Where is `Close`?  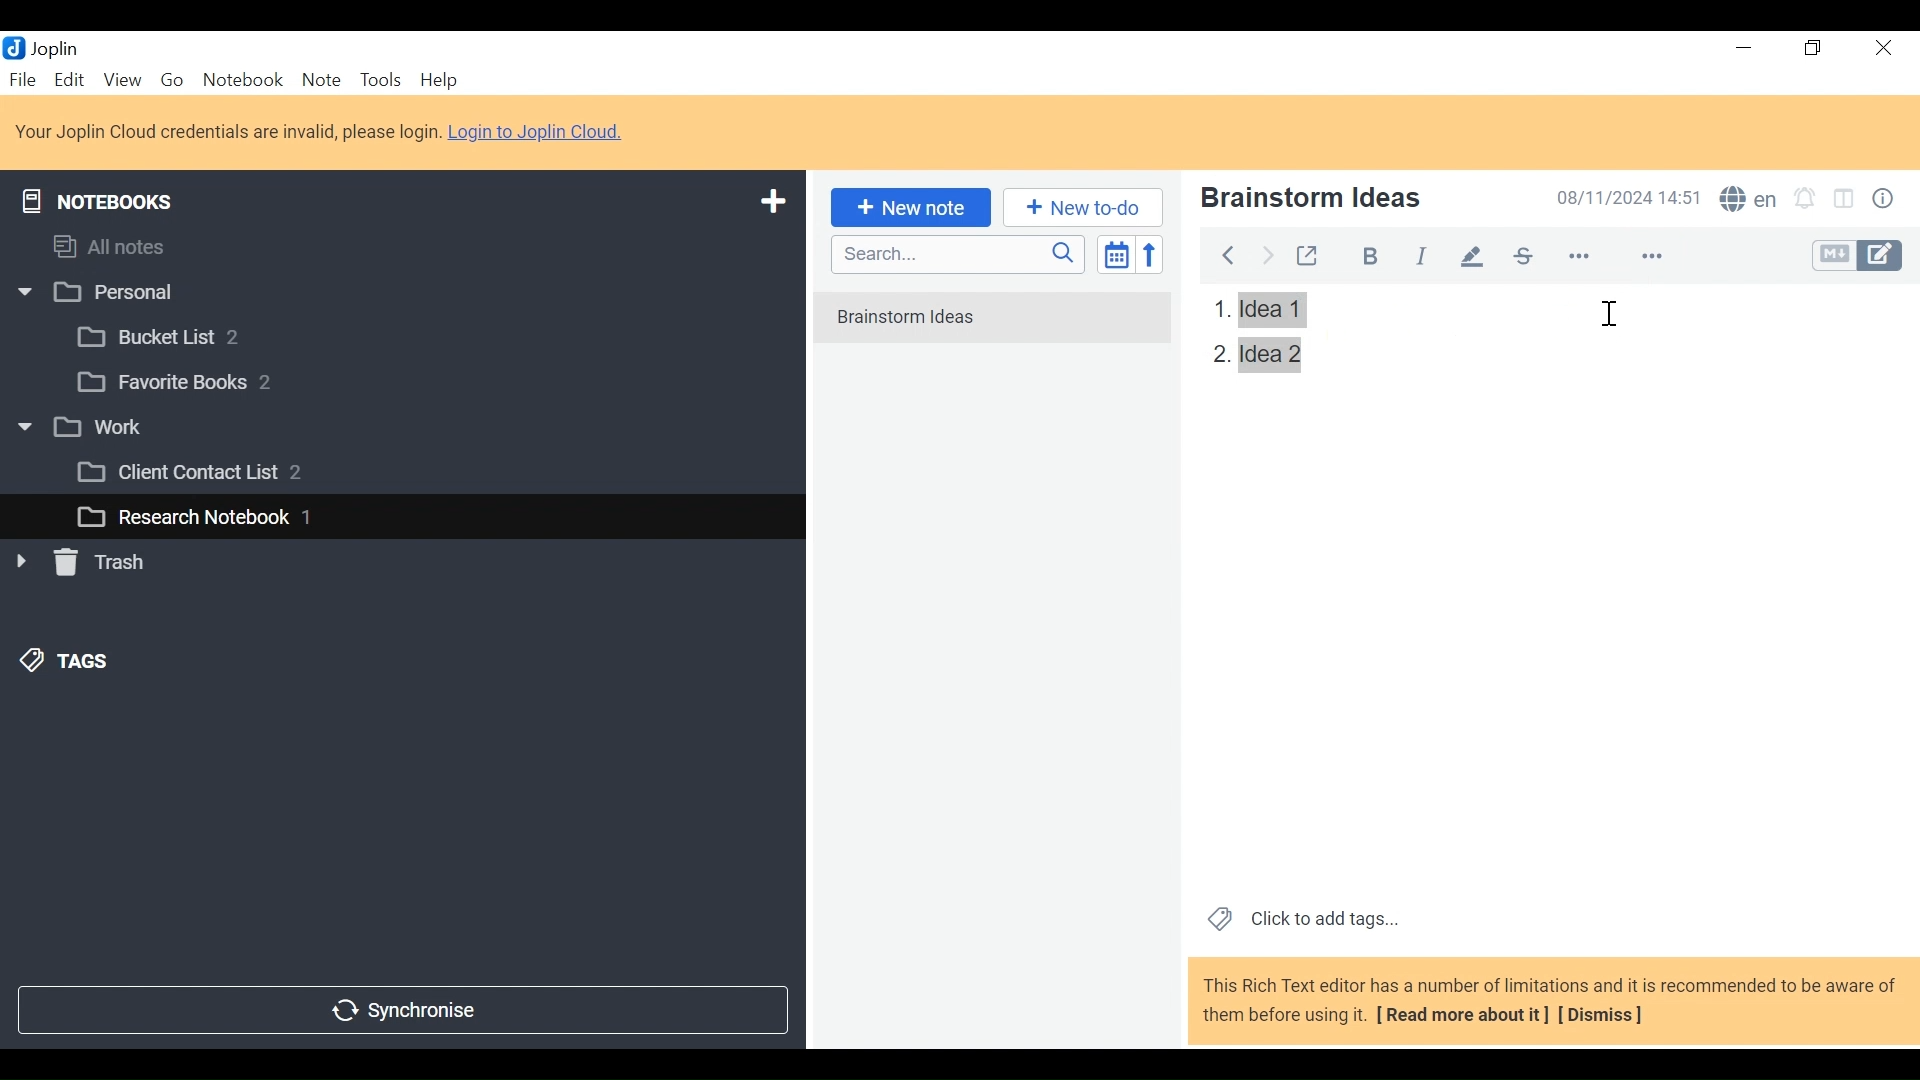
Close is located at coordinates (1880, 49).